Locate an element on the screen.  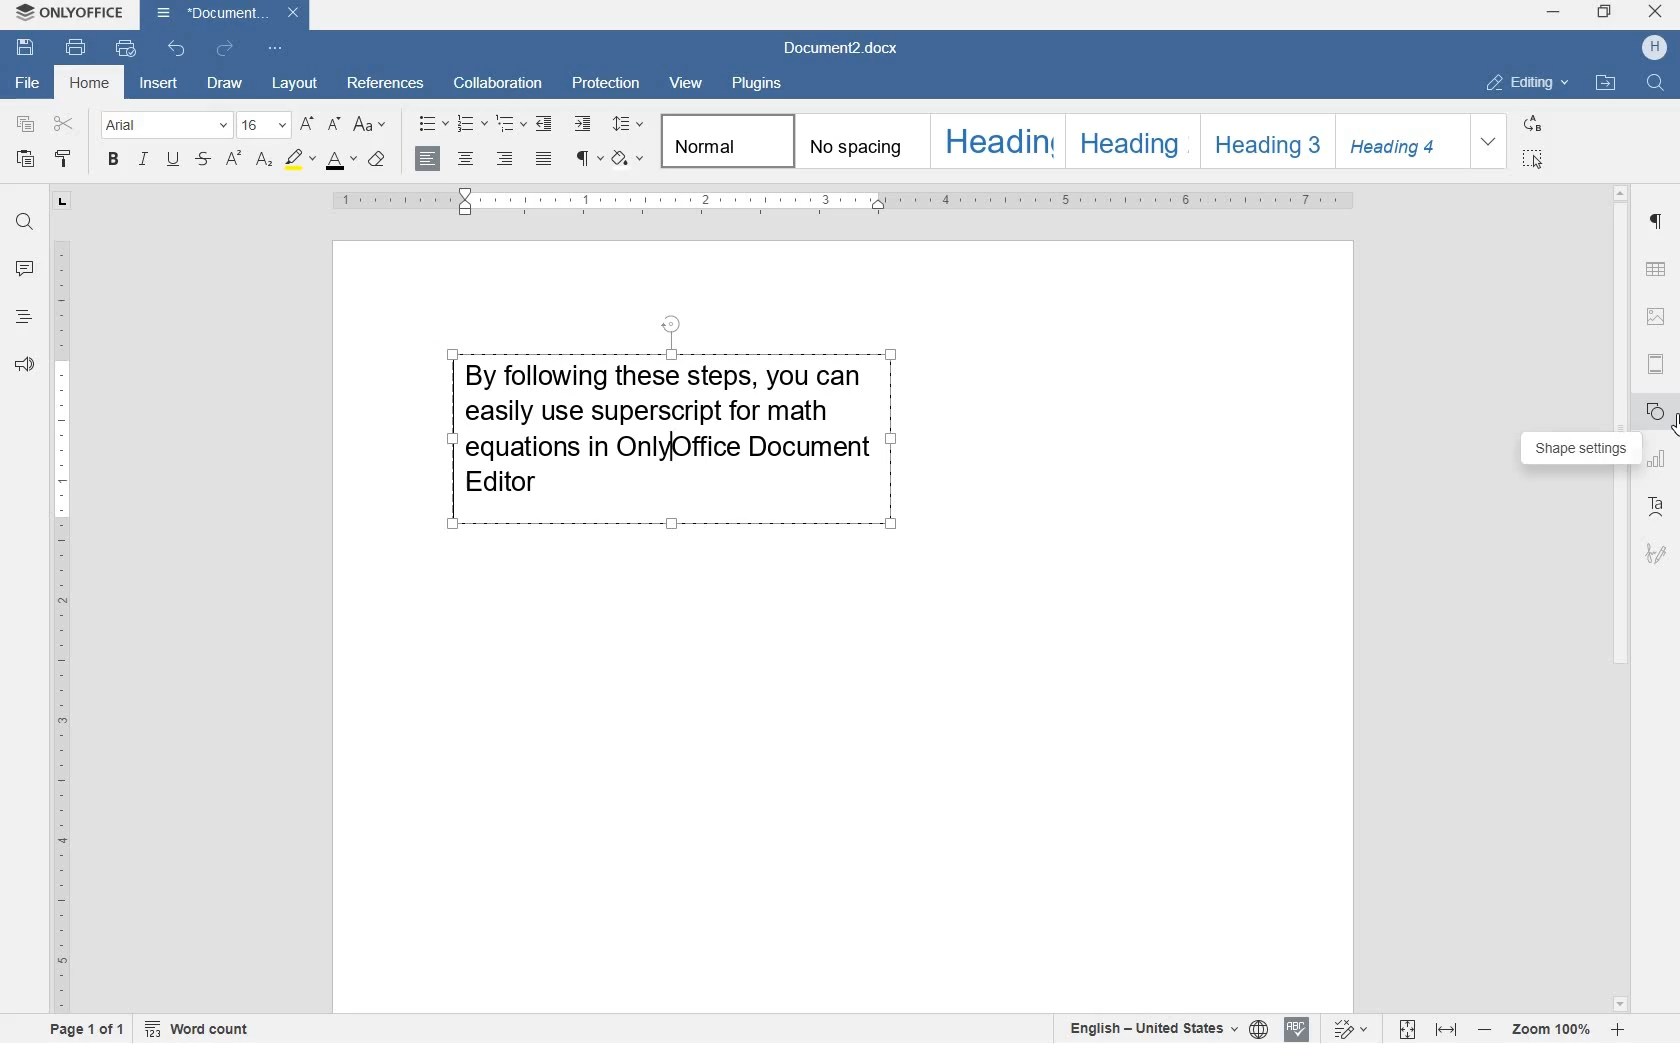
fit to page or width is located at coordinates (1428, 1030).